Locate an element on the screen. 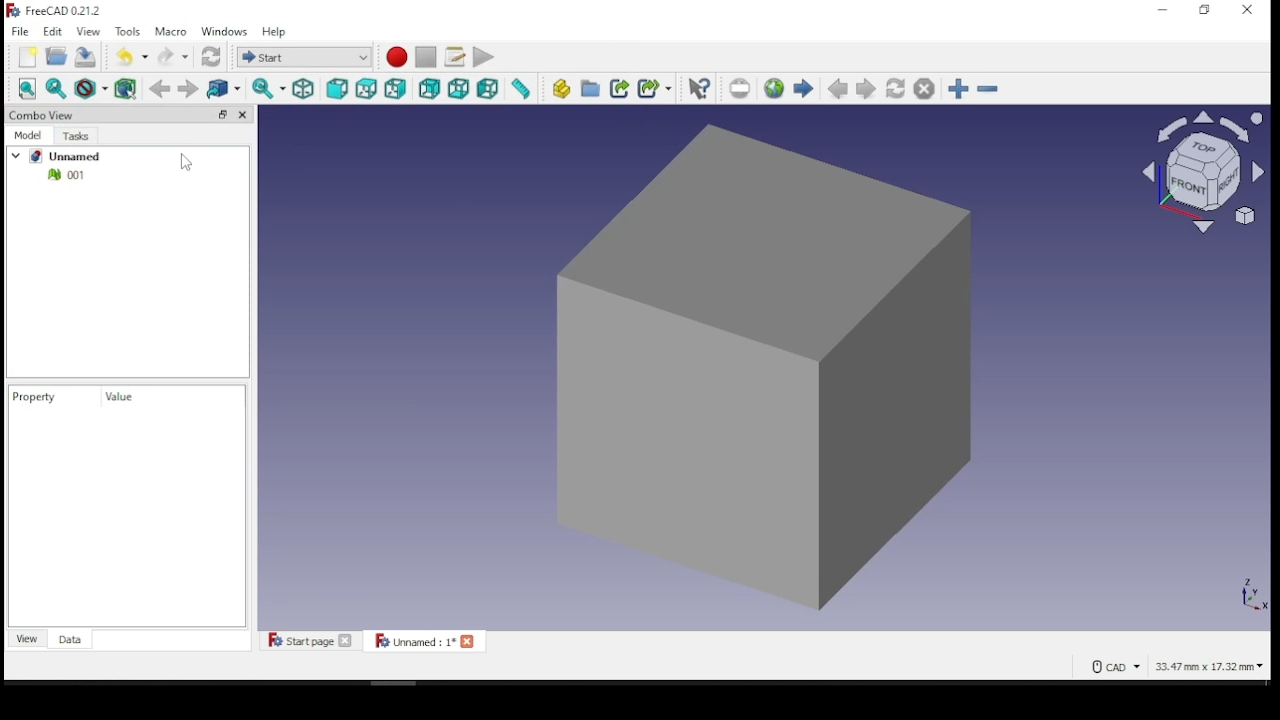 Image resolution: width=1280 pixels, height=720 pixels. value is located at coordinates (121, 397).